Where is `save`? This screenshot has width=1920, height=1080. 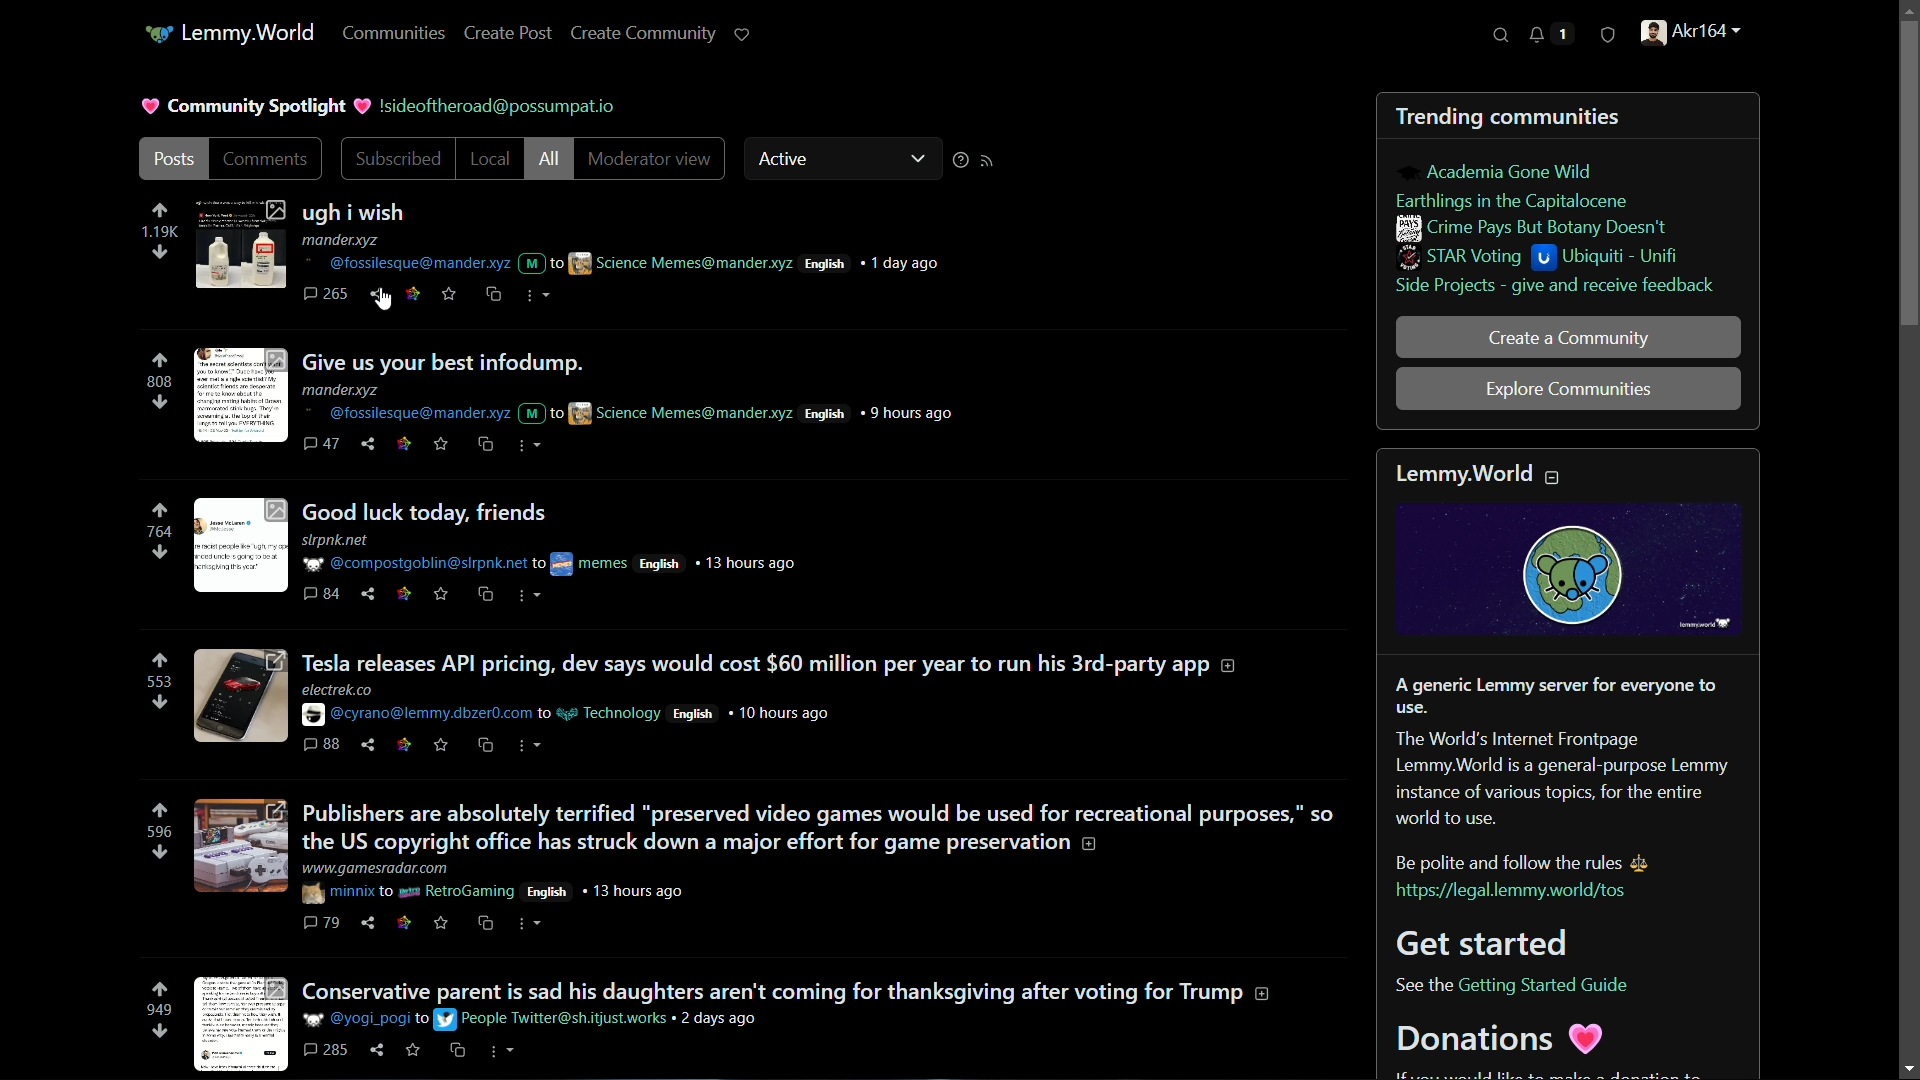 save is located at coordinates (441, 593).